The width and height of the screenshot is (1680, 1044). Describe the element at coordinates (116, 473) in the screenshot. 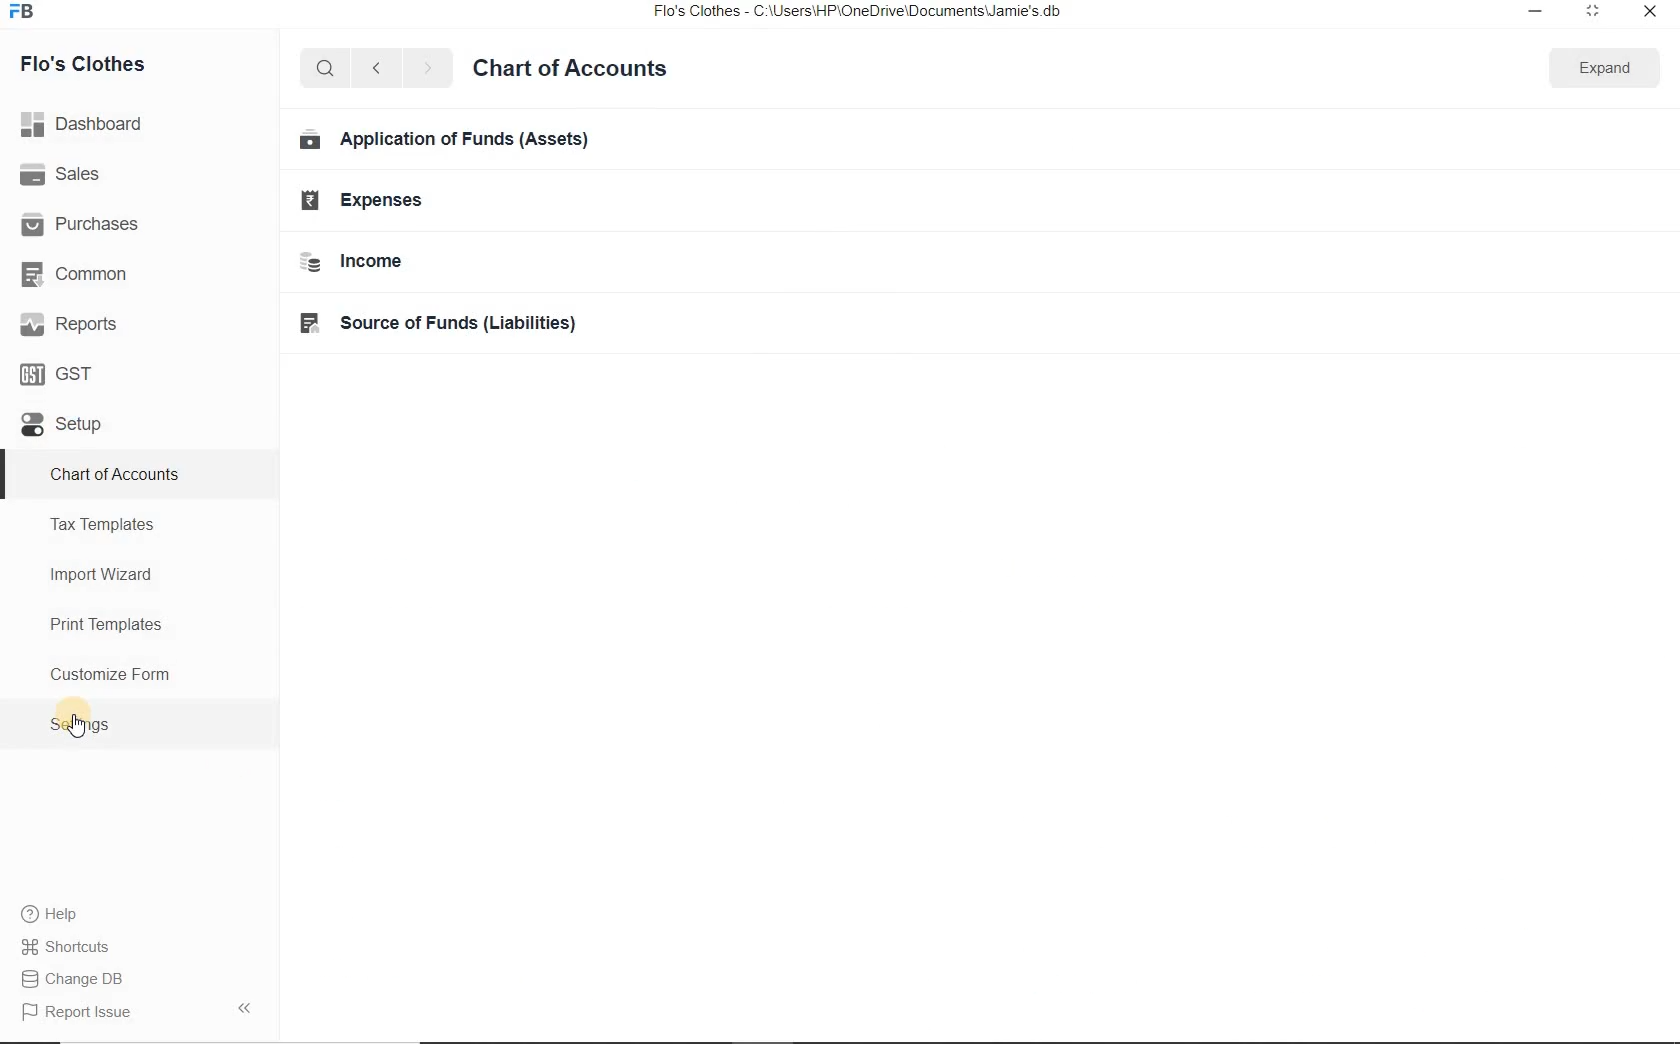

I see `Chart of Accounts` at that location.